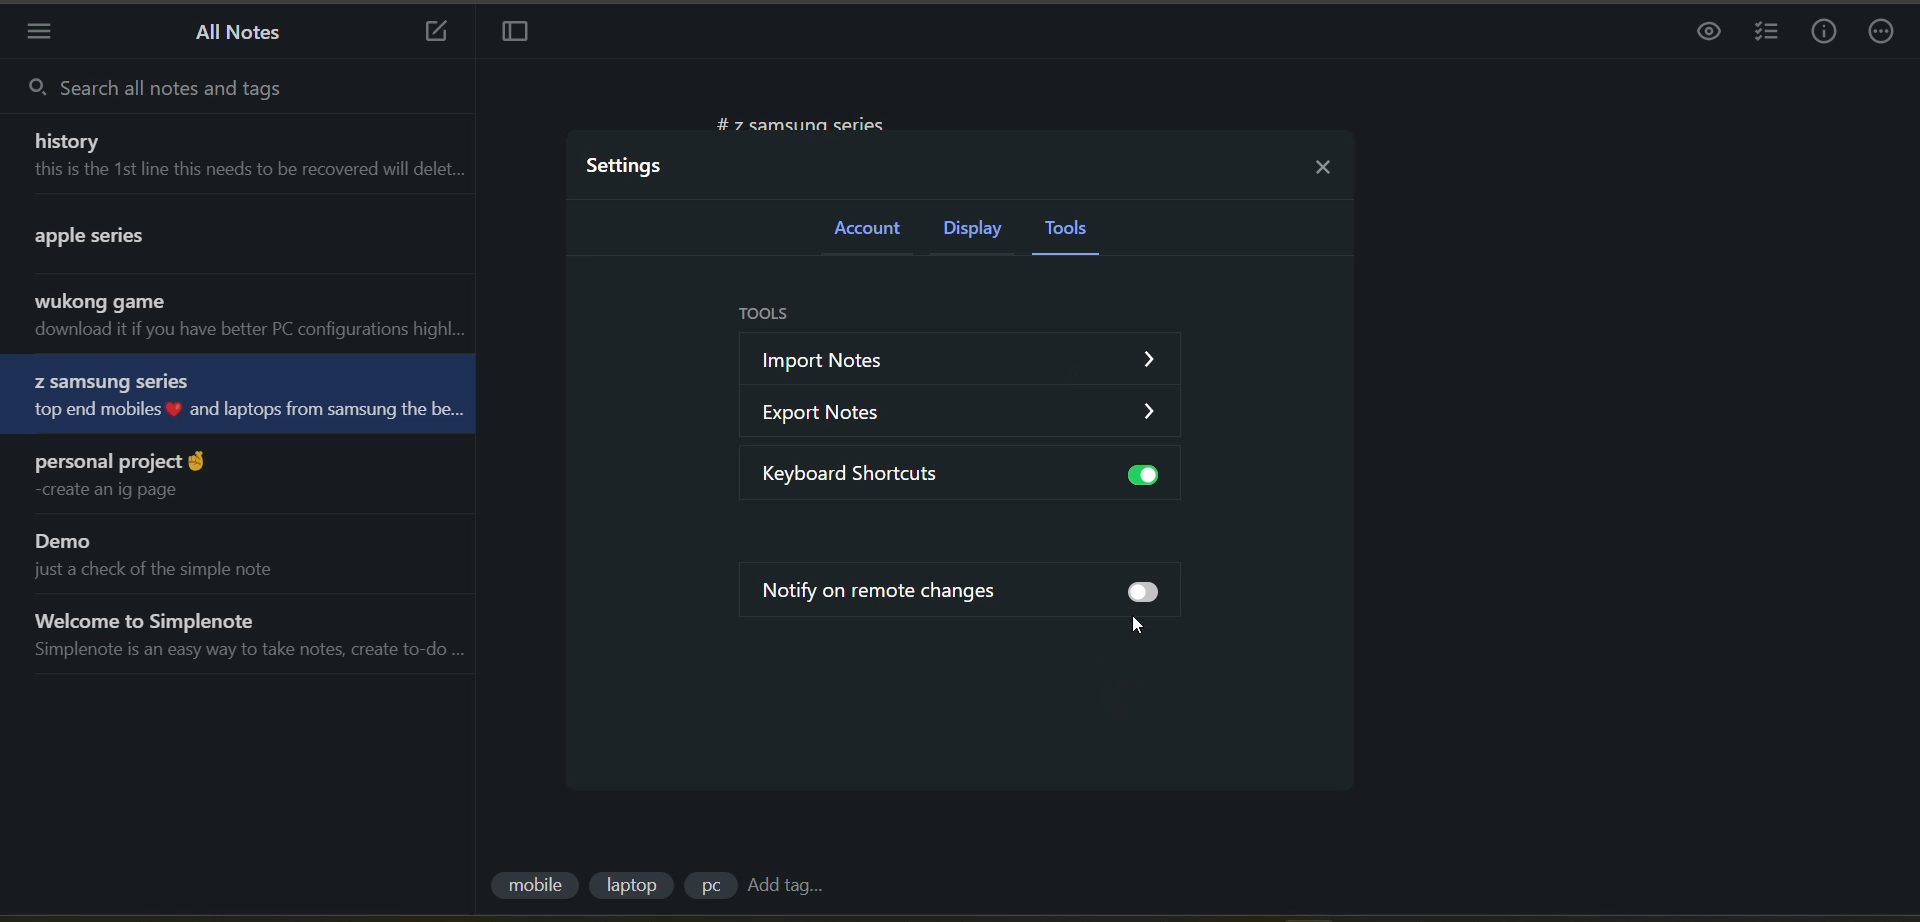 The height and width of the screenshot is (922, 1920). I want to click on tag 3, so click(706, 889).